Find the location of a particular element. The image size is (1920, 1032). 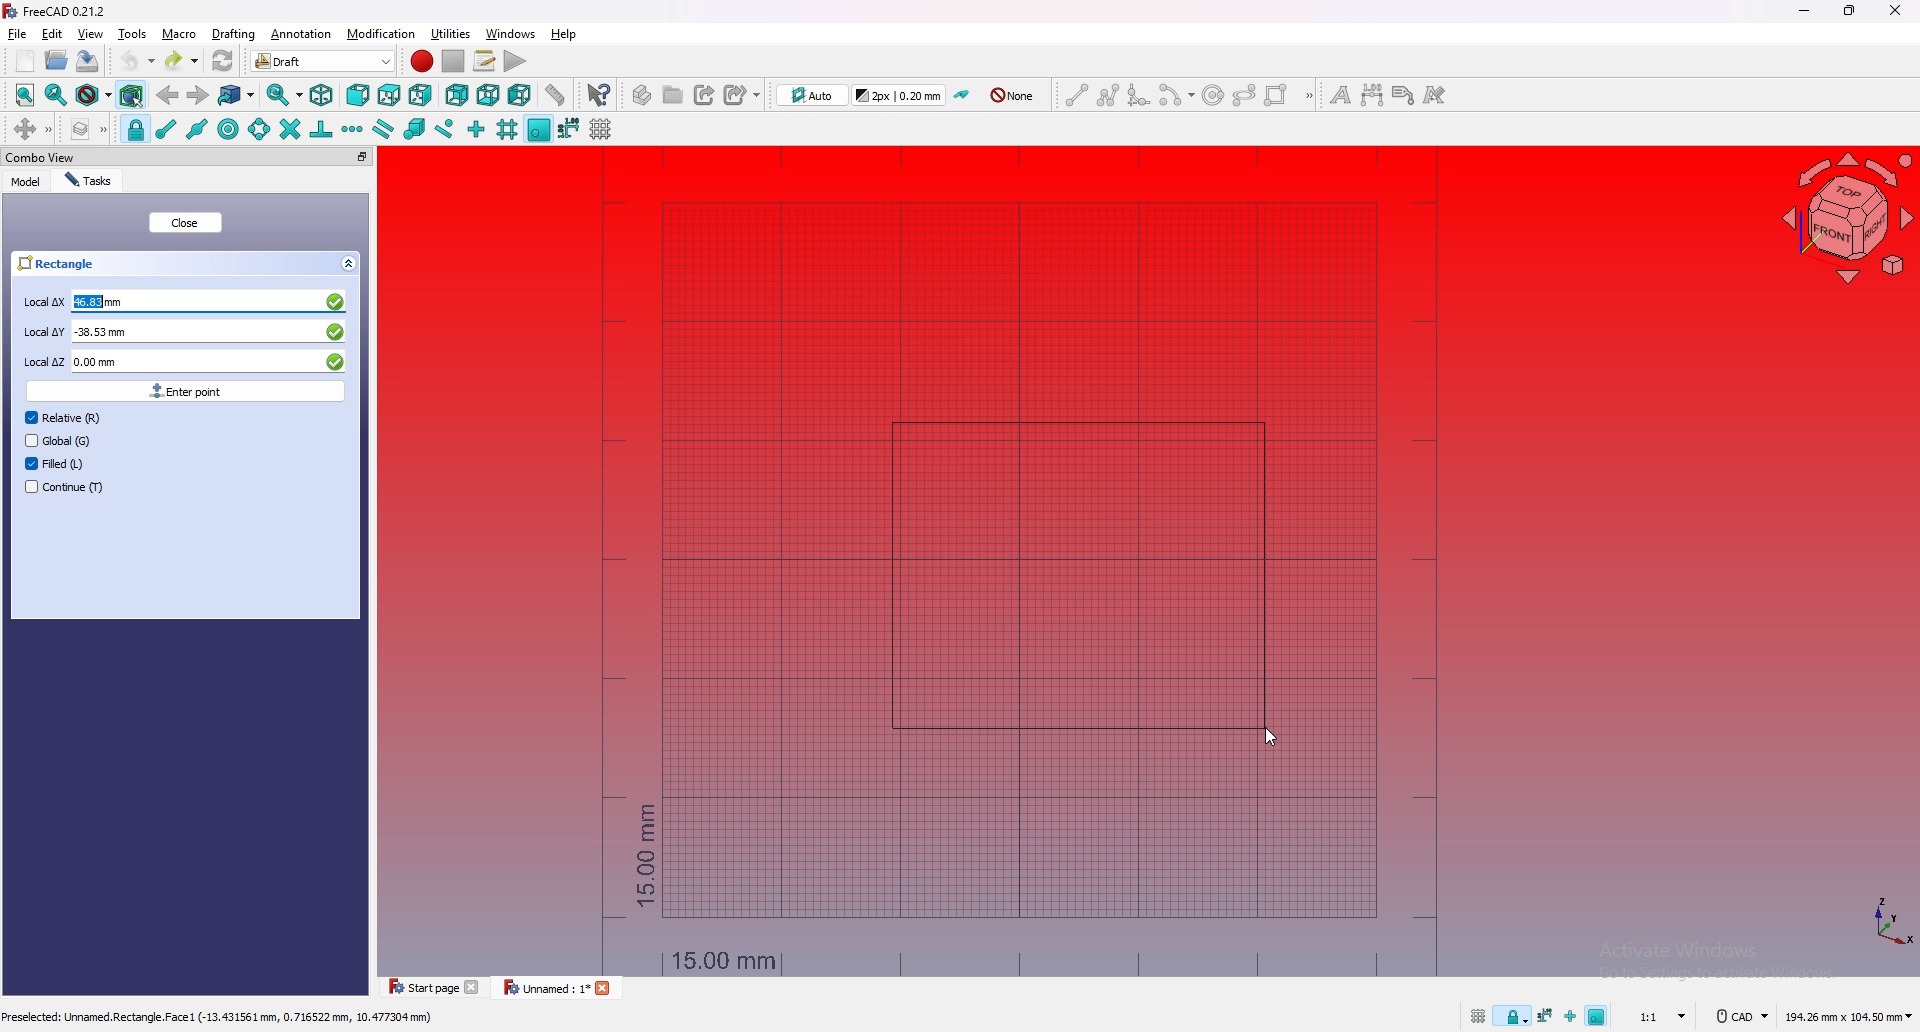

local Δz is located at coordinates (43, 363).